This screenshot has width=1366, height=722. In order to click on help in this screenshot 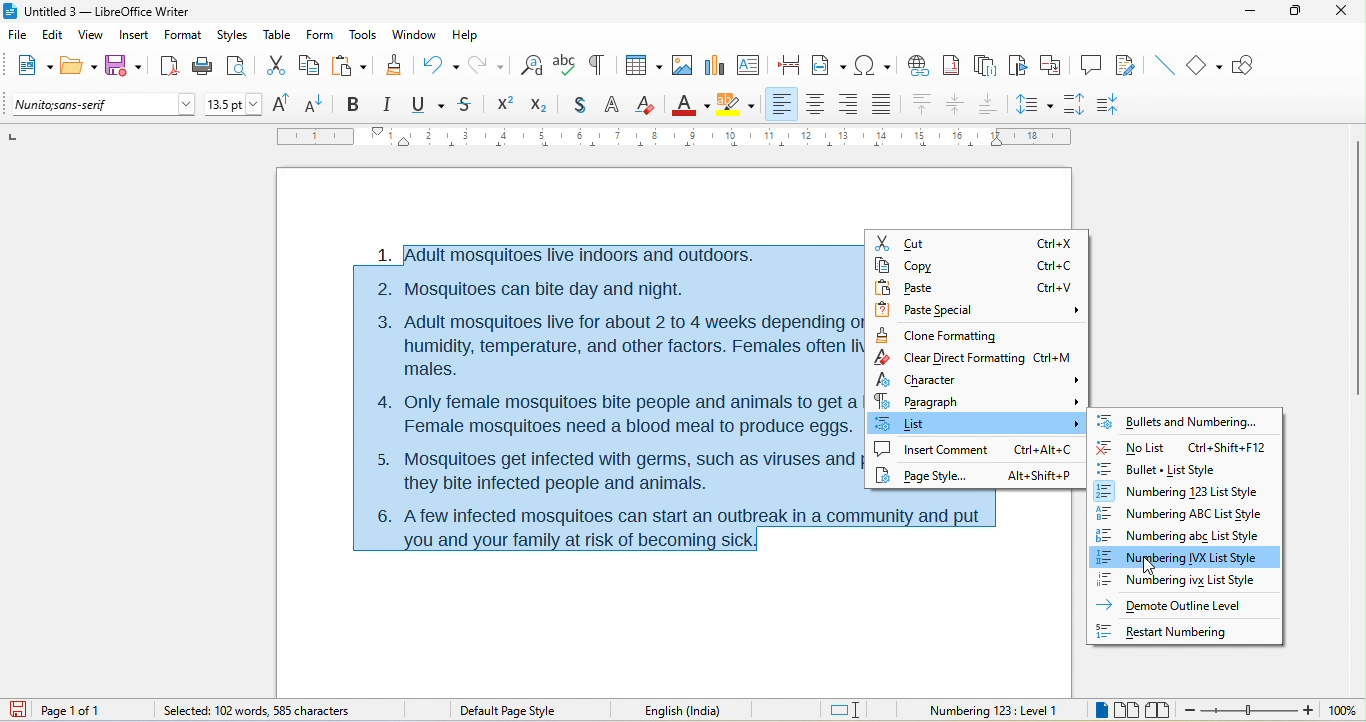, I will do `click(468, 33)`.